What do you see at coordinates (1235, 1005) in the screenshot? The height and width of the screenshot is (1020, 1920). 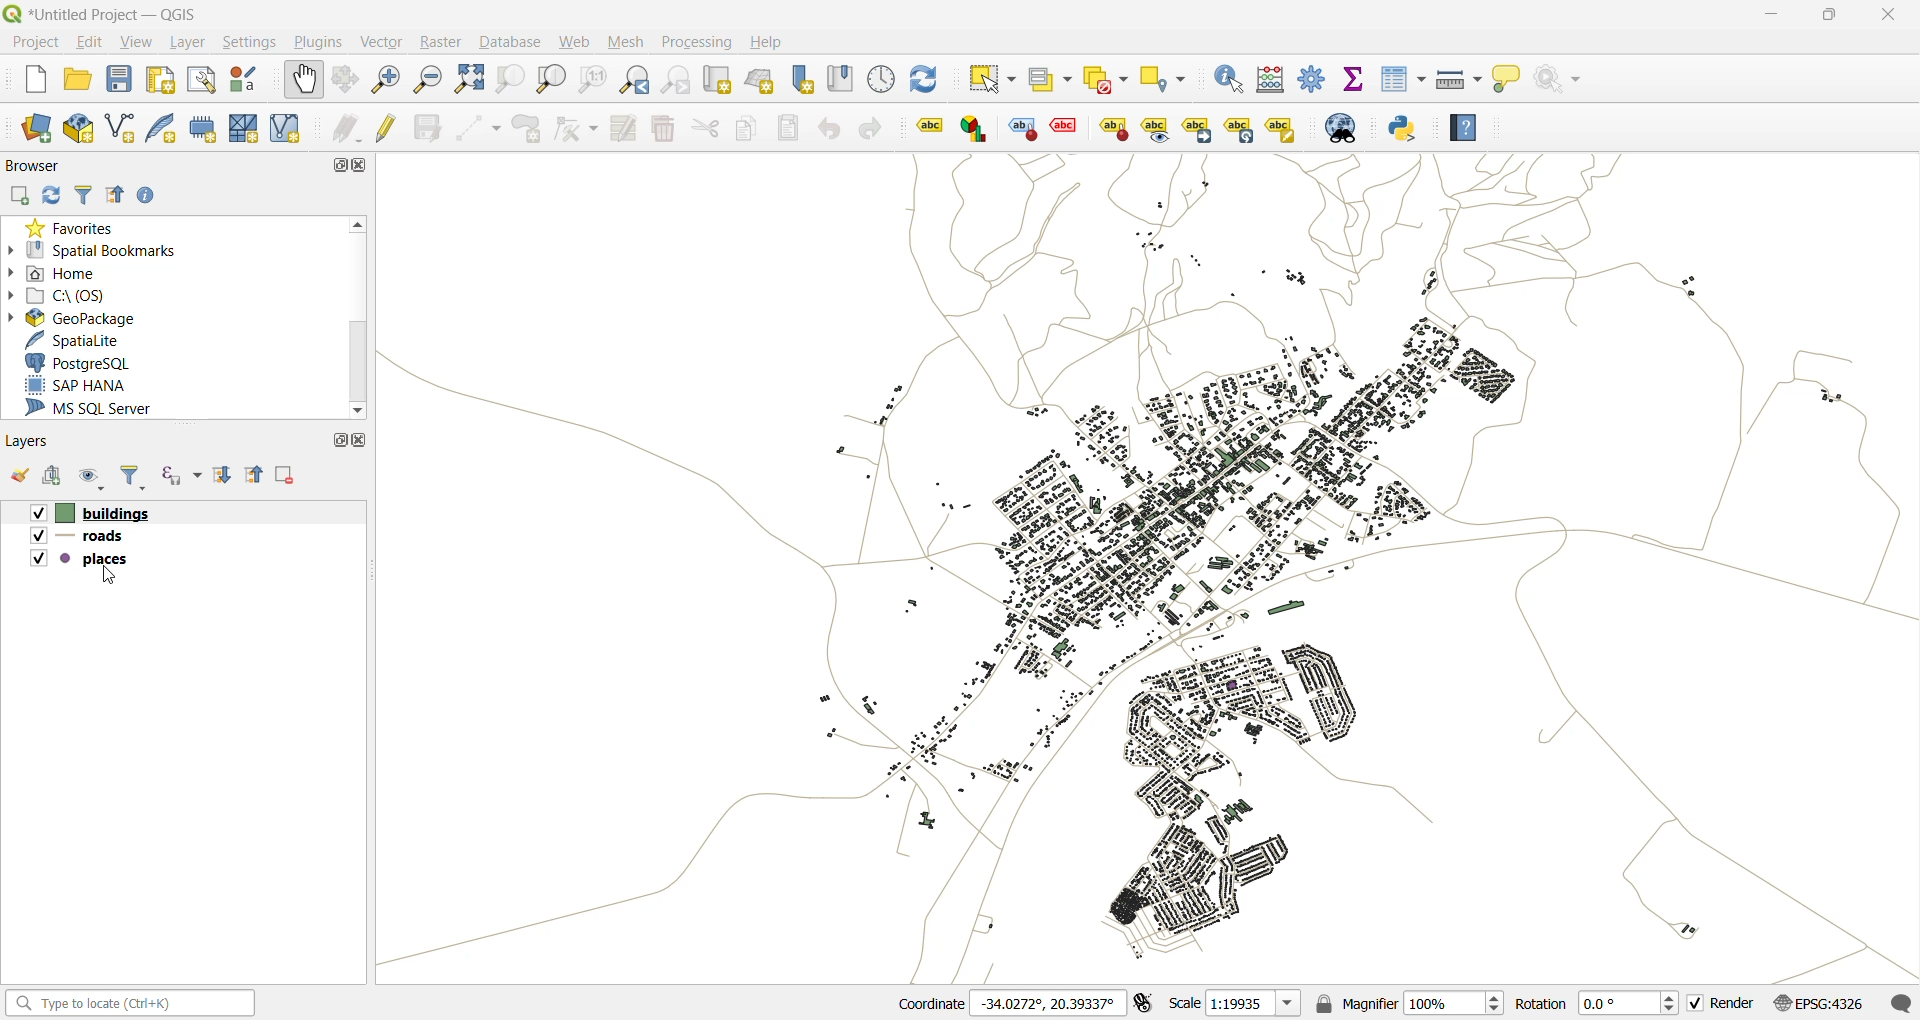 I see `scale` at bounding box center [1235, 1005].